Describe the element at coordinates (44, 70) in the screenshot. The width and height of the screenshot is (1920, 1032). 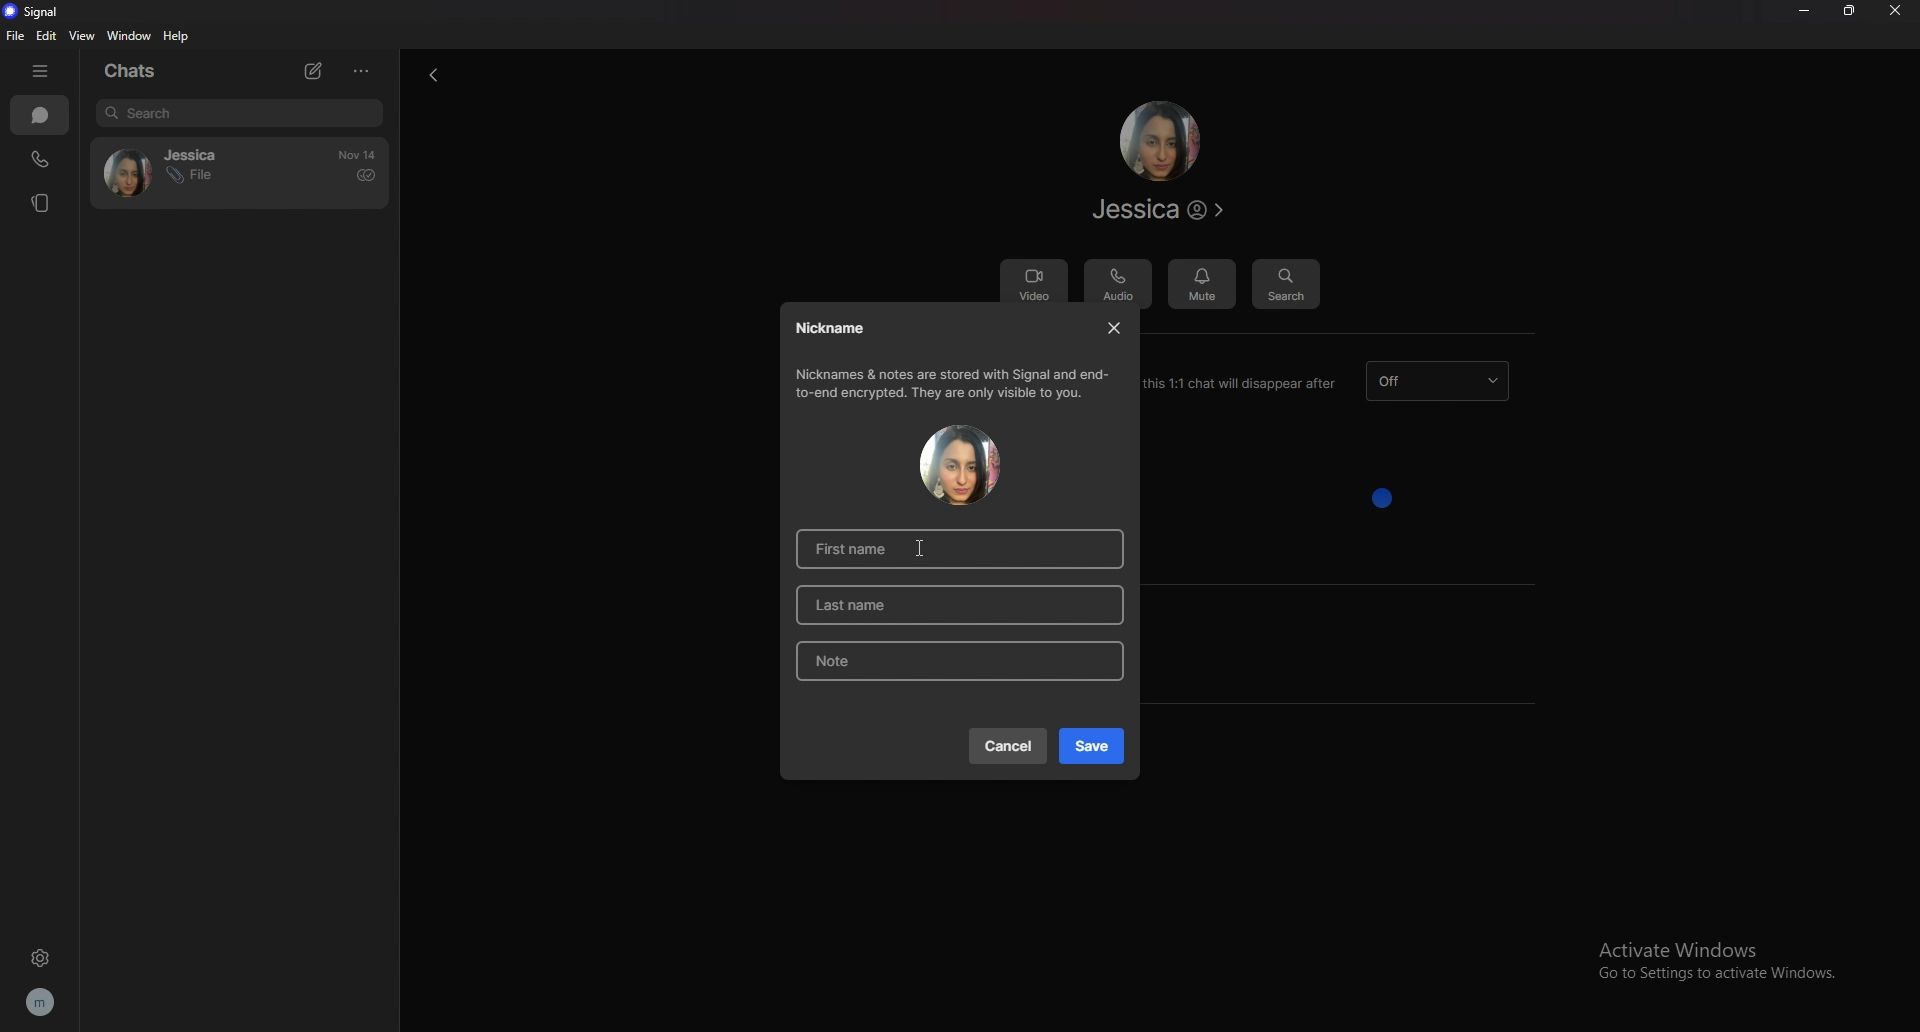
I see `hide bar` at that location.